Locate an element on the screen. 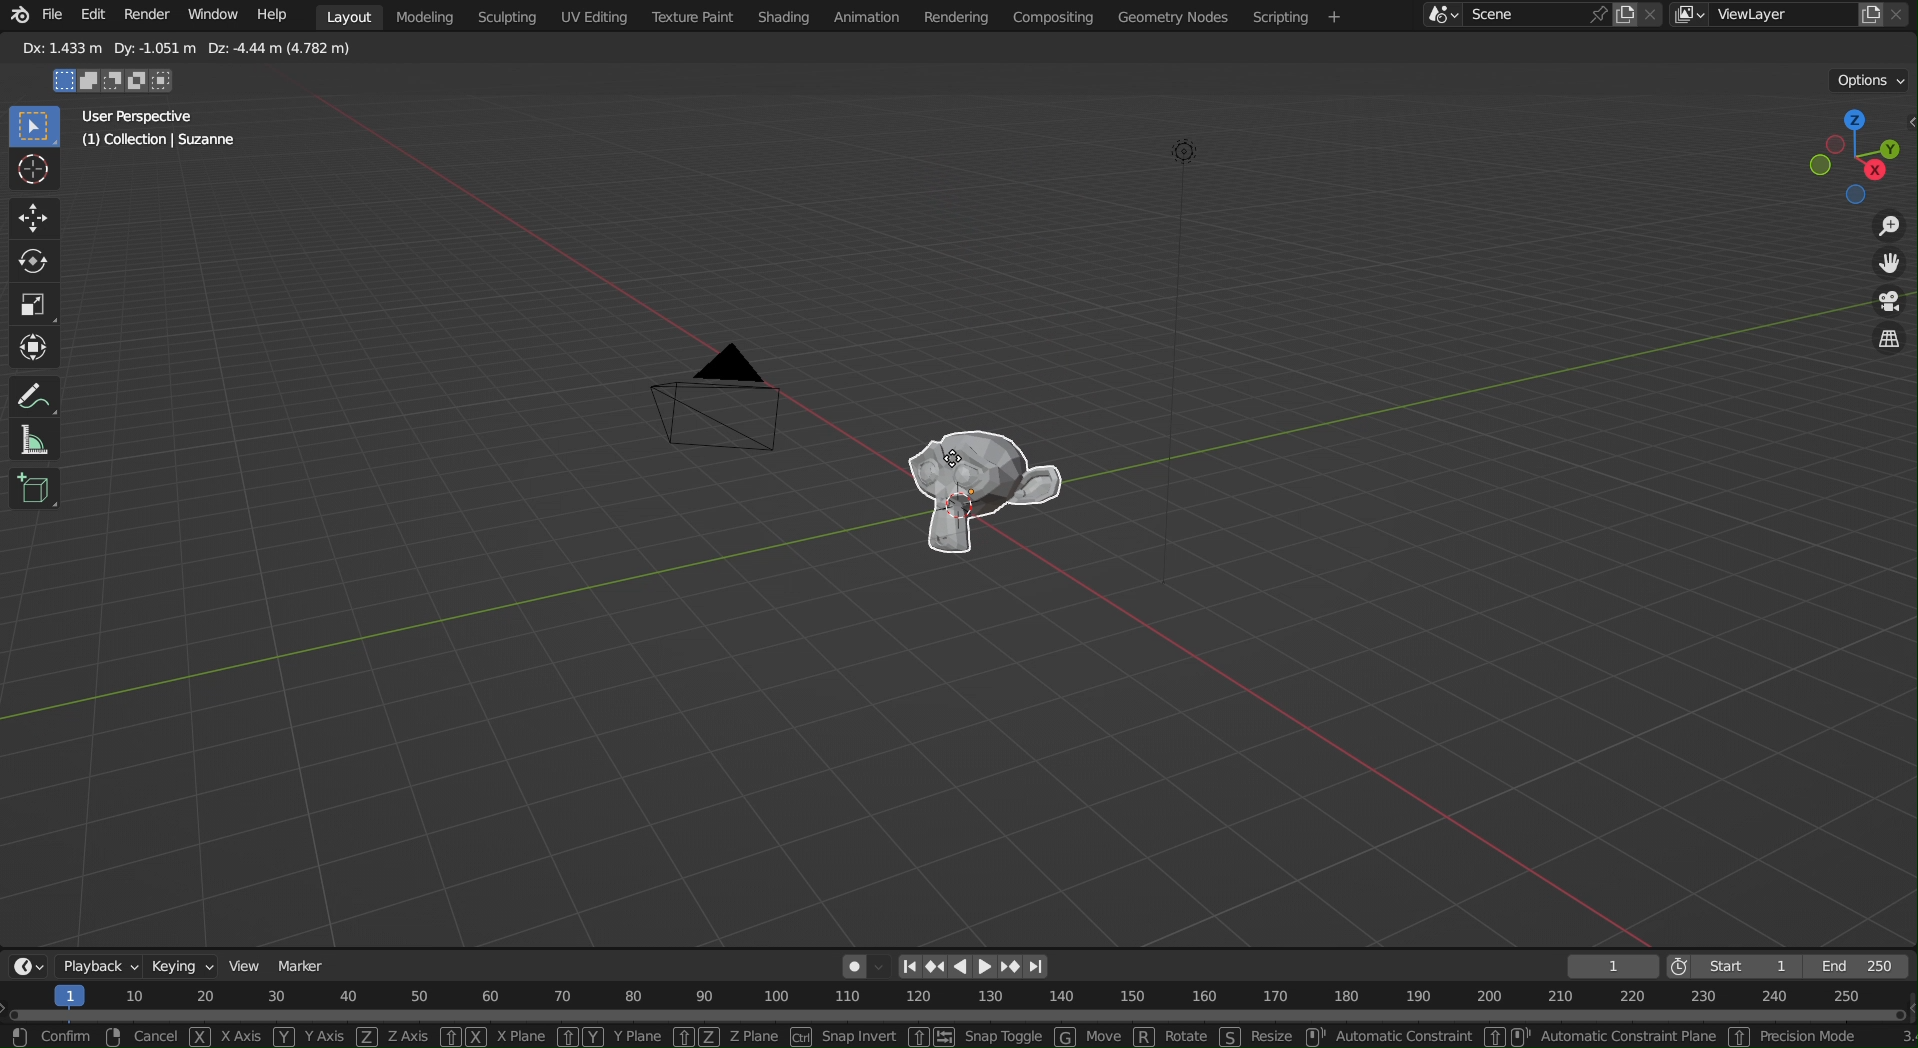 Image resolution: width=1918 pixels, height=1048 pixels. Automatic Constraint is located at coordinates (1405, 1036).